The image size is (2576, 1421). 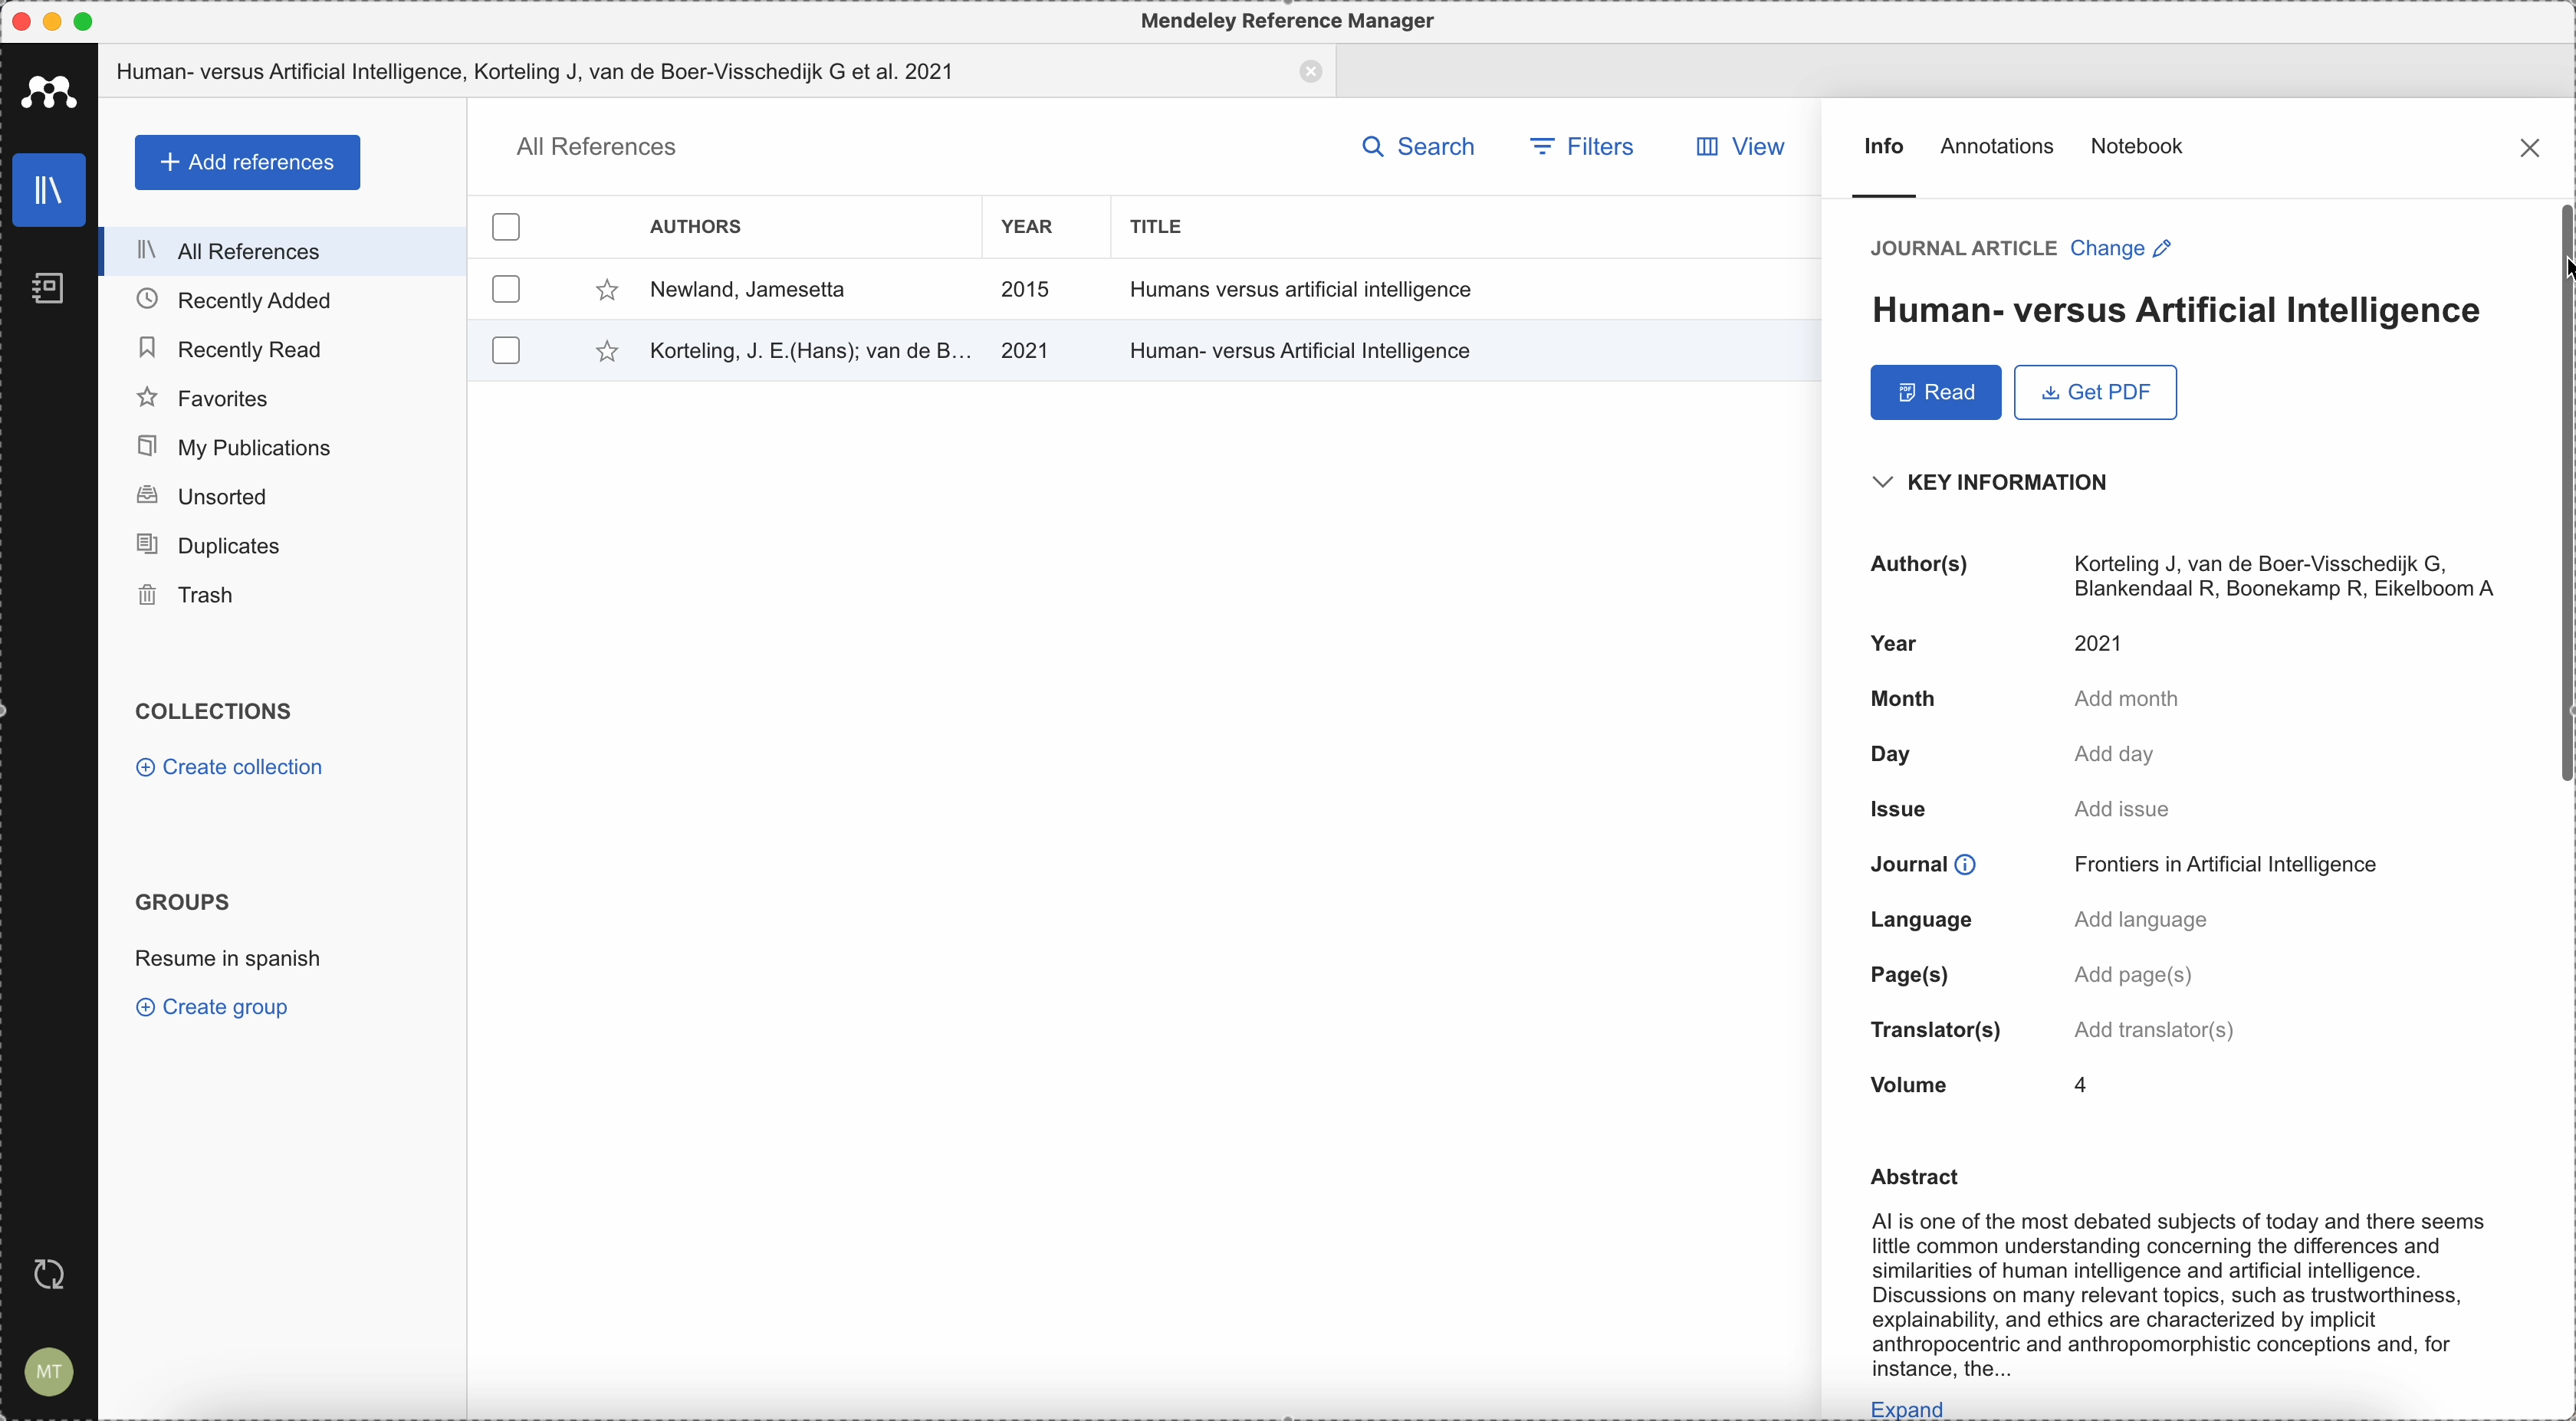 I want to click on notebook, so click(x=2140, y=144).